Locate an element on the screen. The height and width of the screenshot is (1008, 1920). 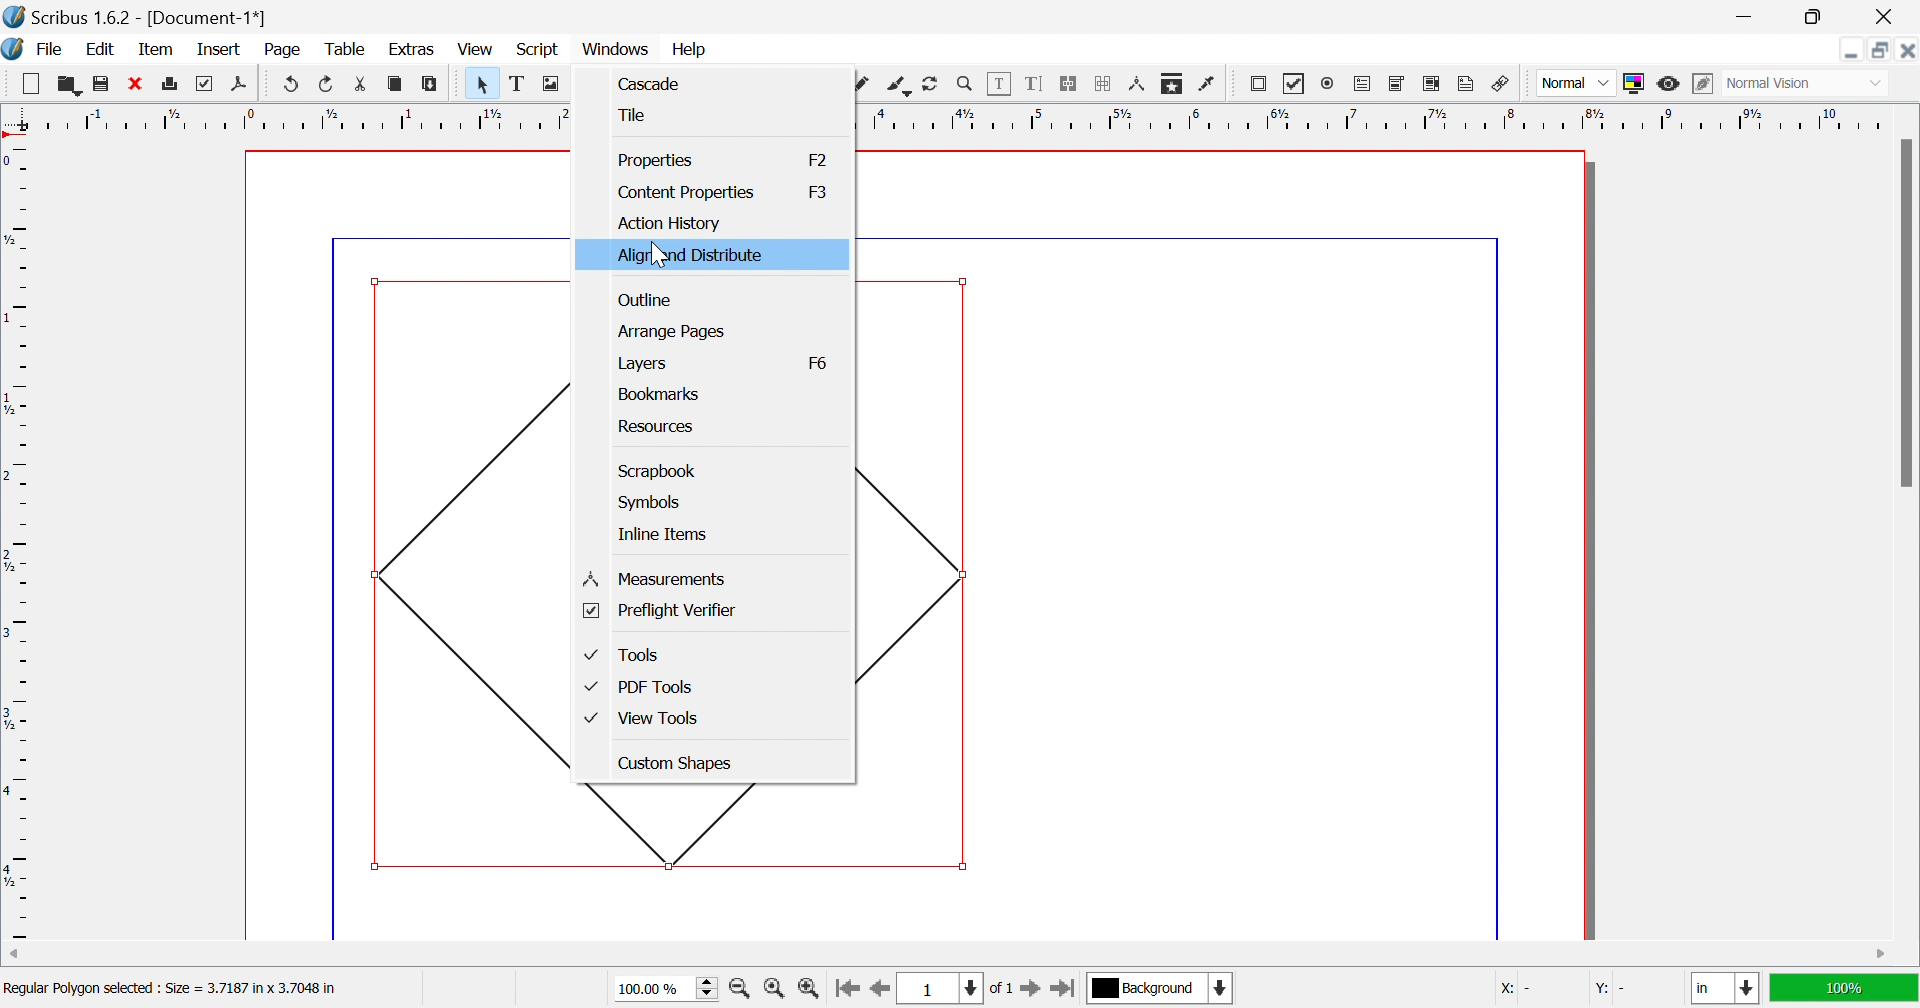
F3 is located at coordinates (819, 192).